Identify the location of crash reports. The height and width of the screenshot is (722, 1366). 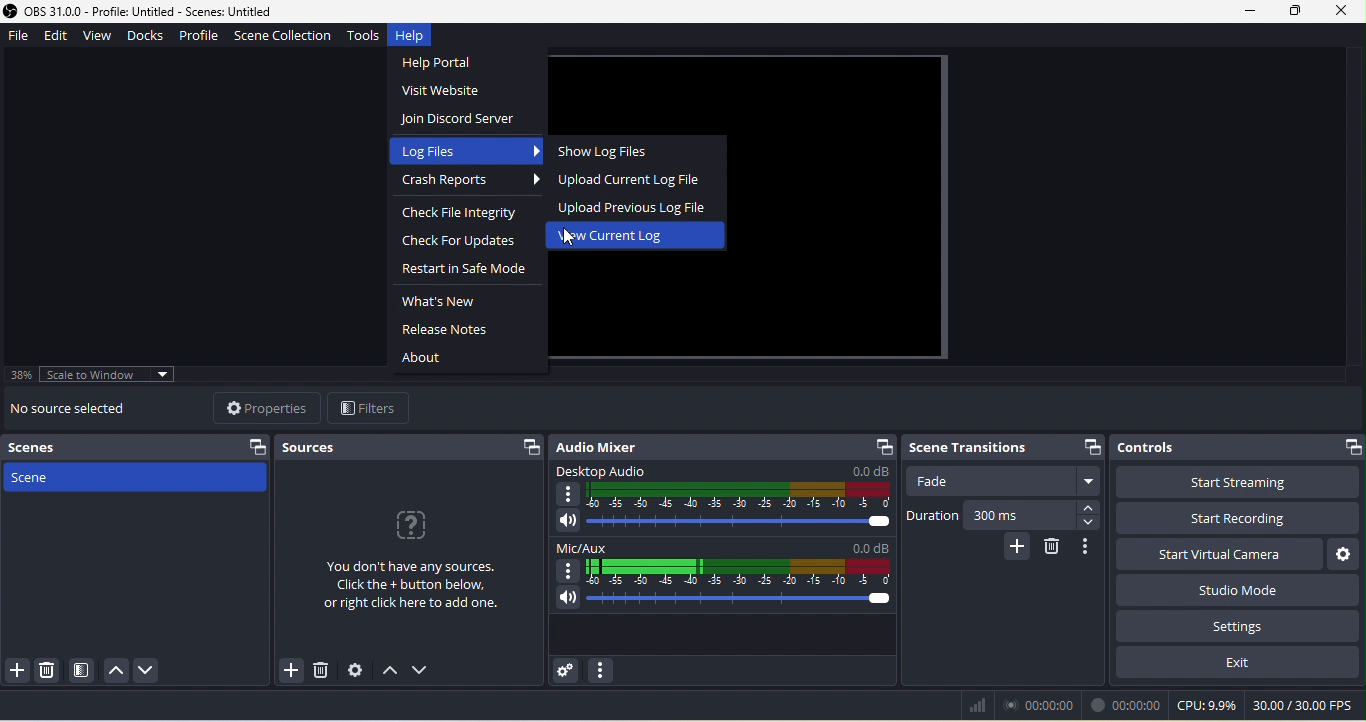
(469, 184).